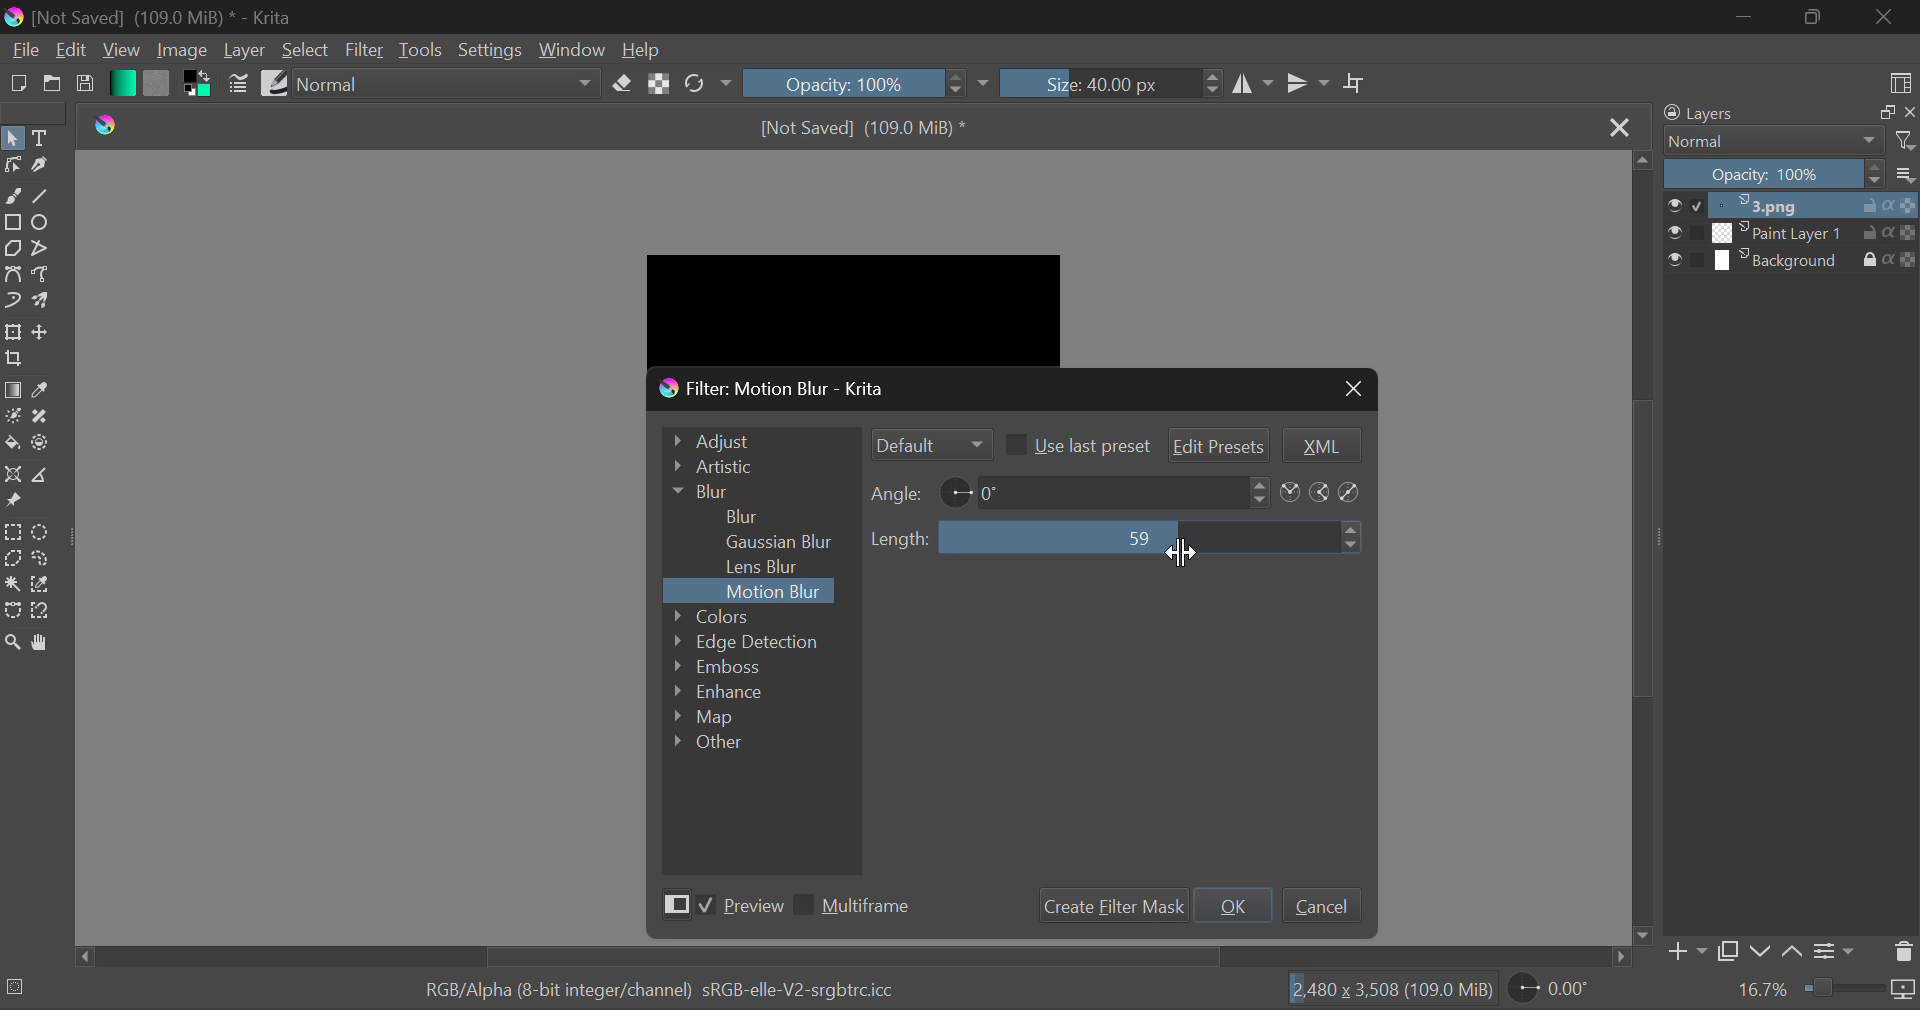  Describe the element at coordinates (715, 719) in the screenshot. I see `Map` at that location.